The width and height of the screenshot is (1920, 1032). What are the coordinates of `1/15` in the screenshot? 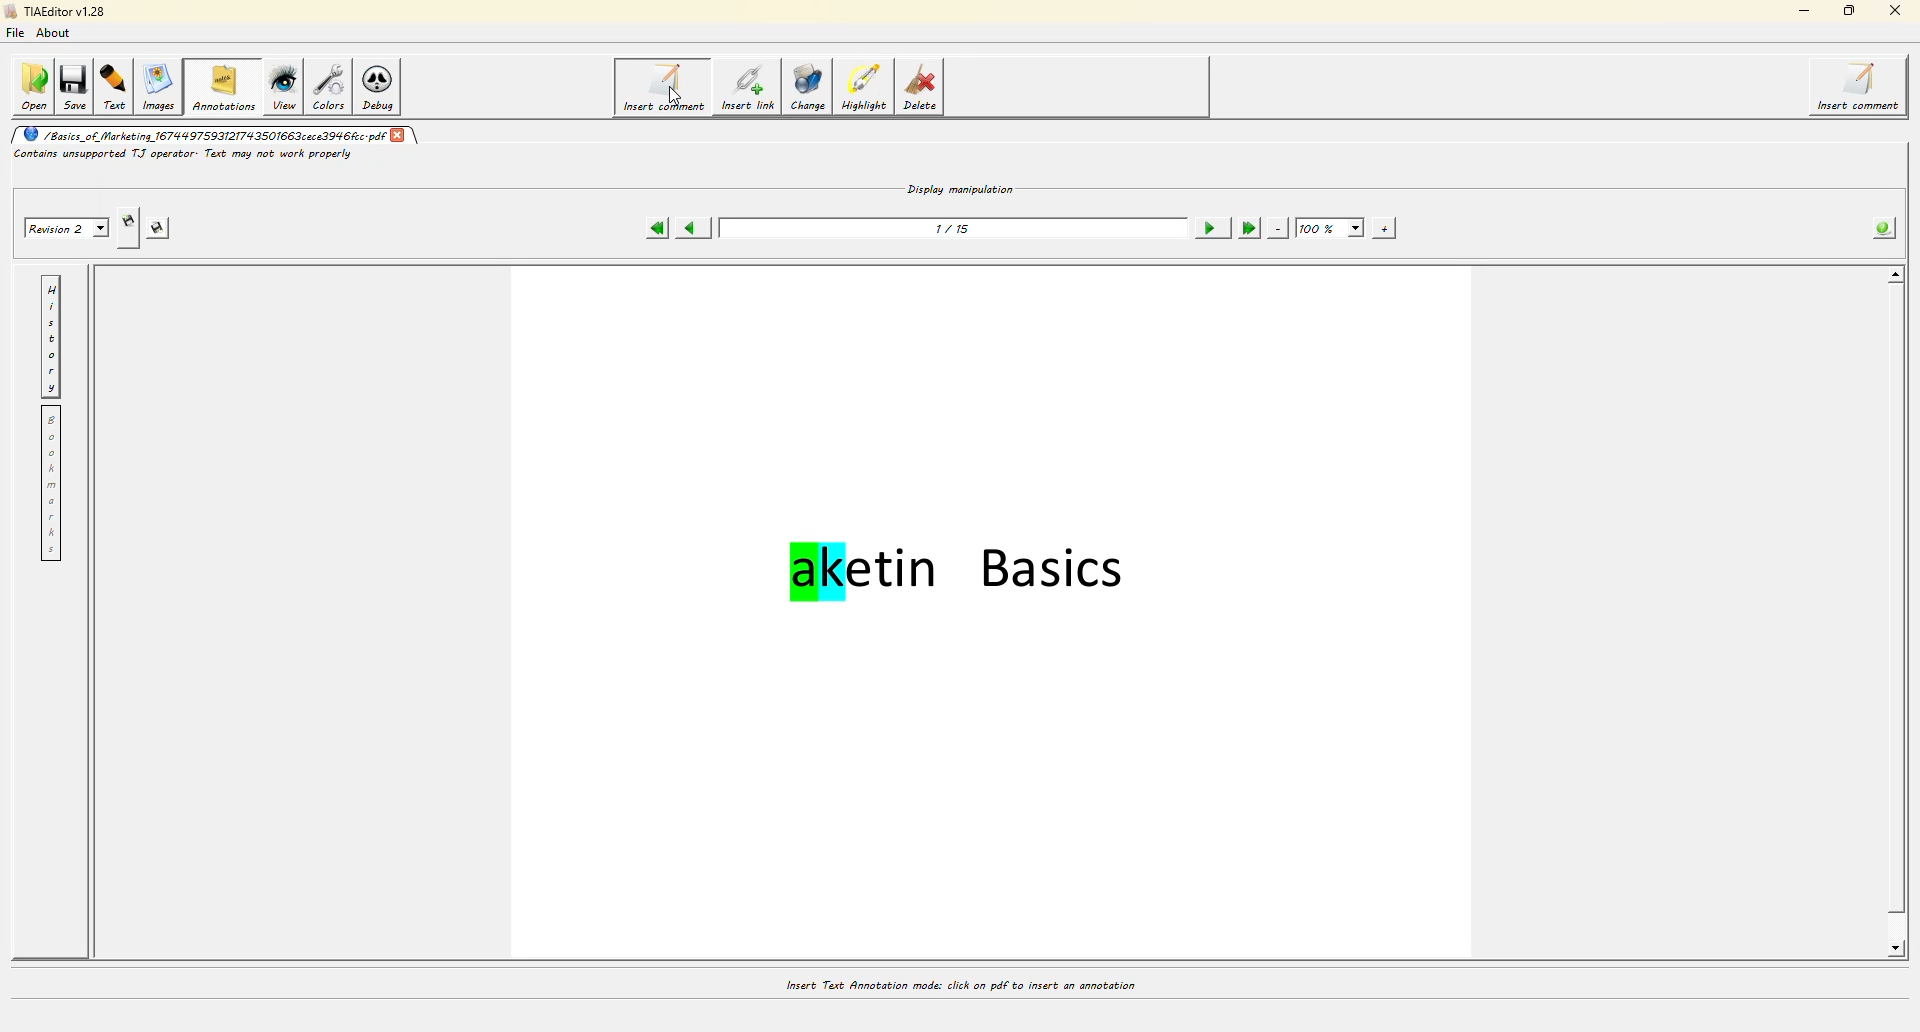 It's located at (956, 228).